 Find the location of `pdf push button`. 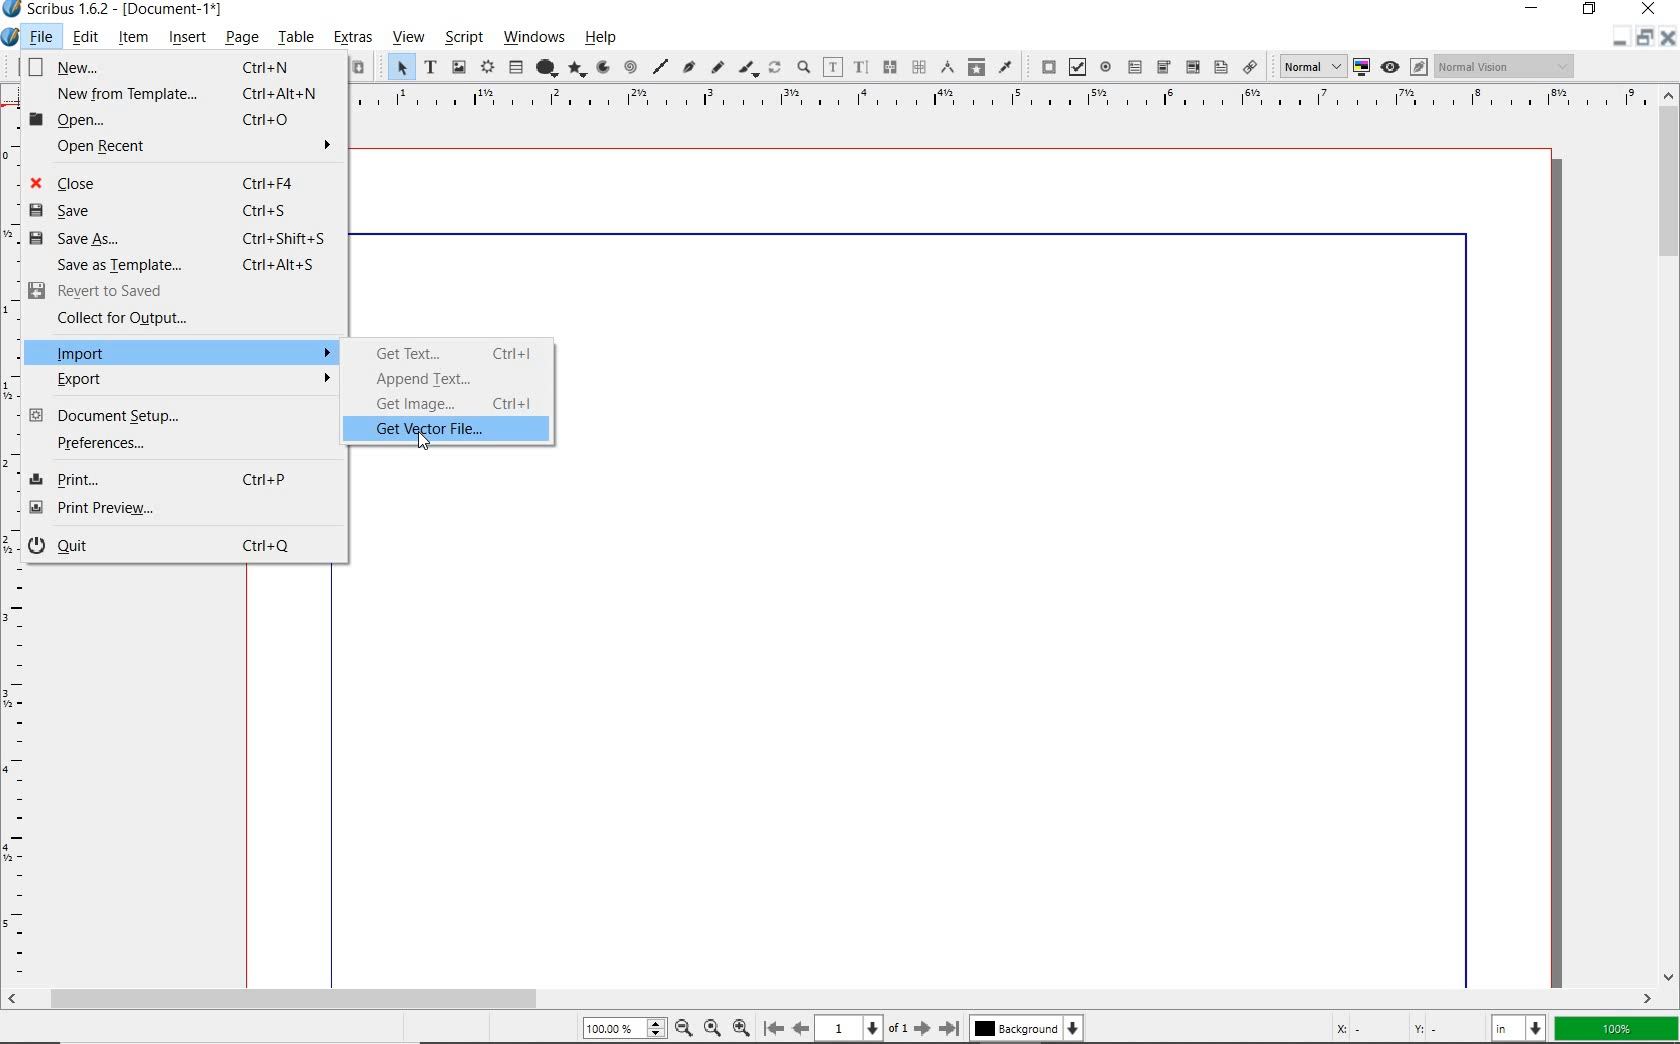

pdf push button is located at coordinates (1042, 66).